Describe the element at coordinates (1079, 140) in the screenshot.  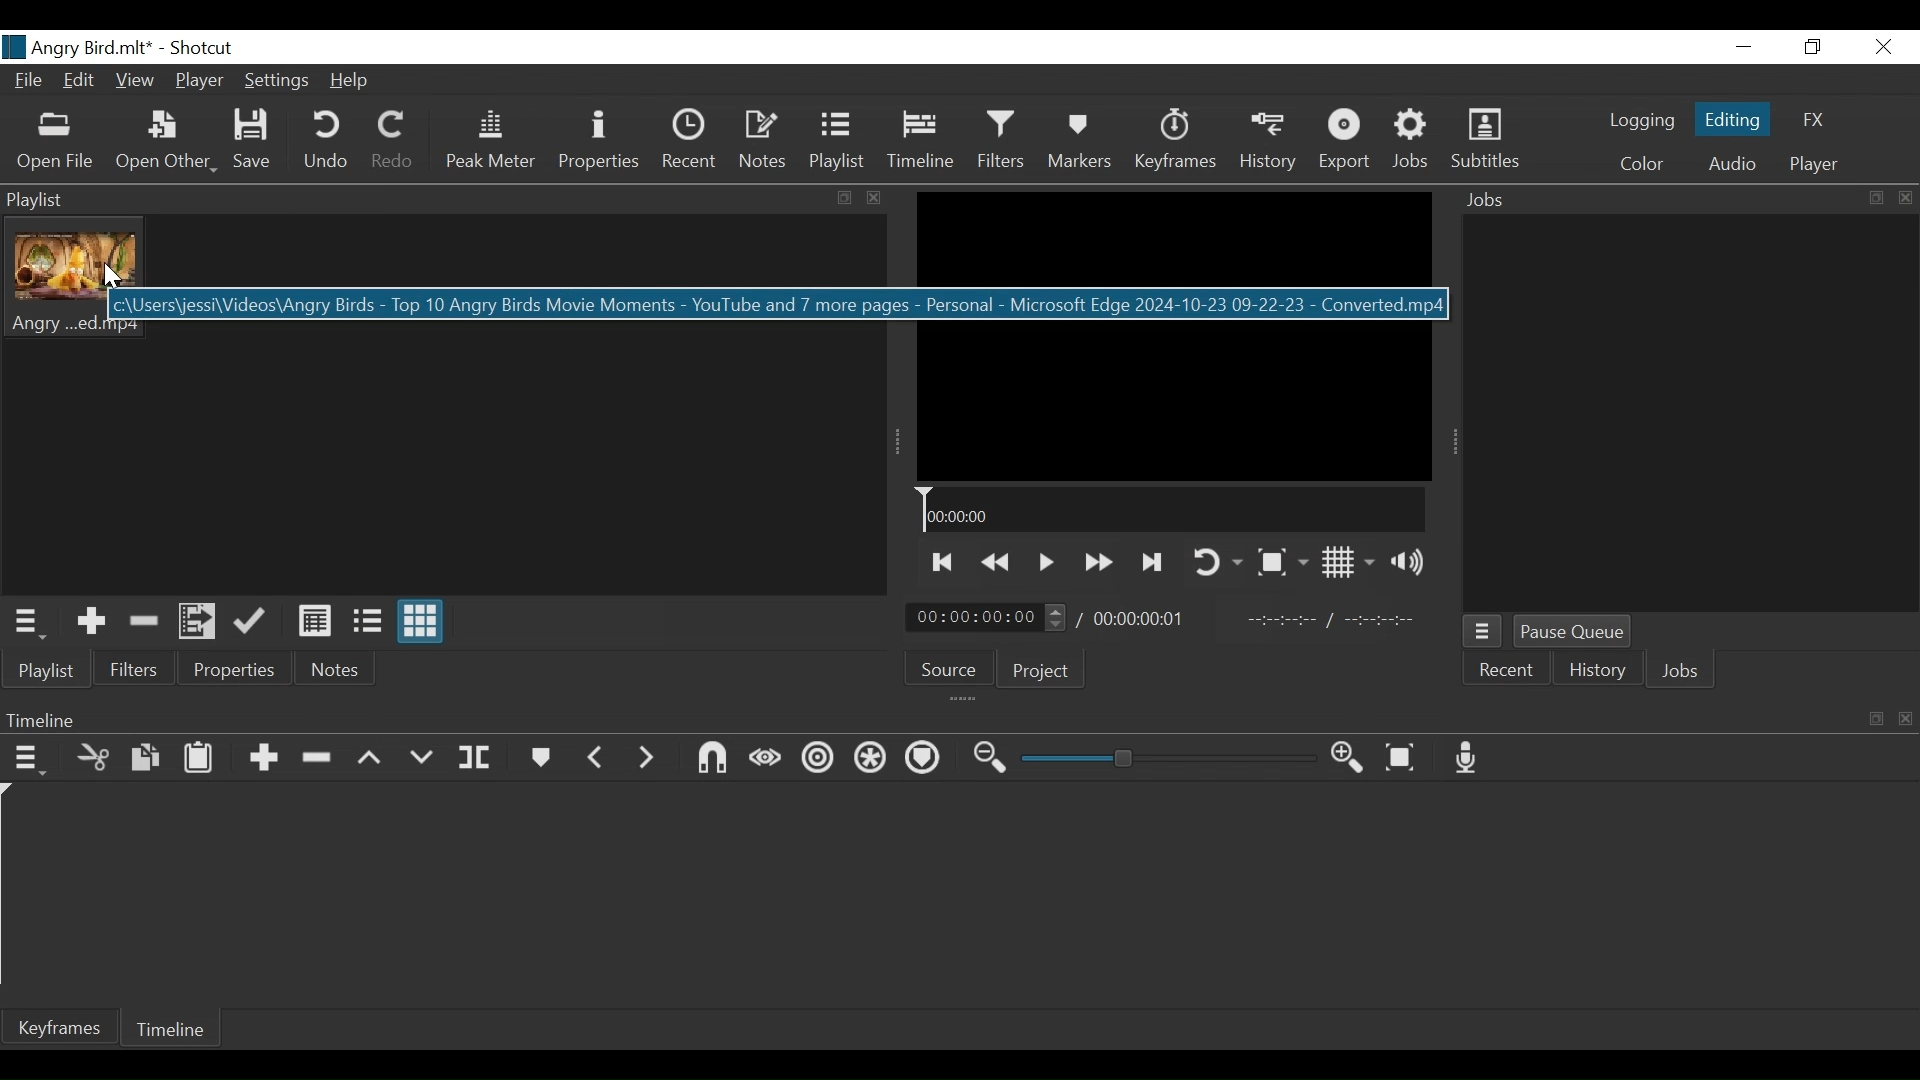
I see `Markers` at that location.